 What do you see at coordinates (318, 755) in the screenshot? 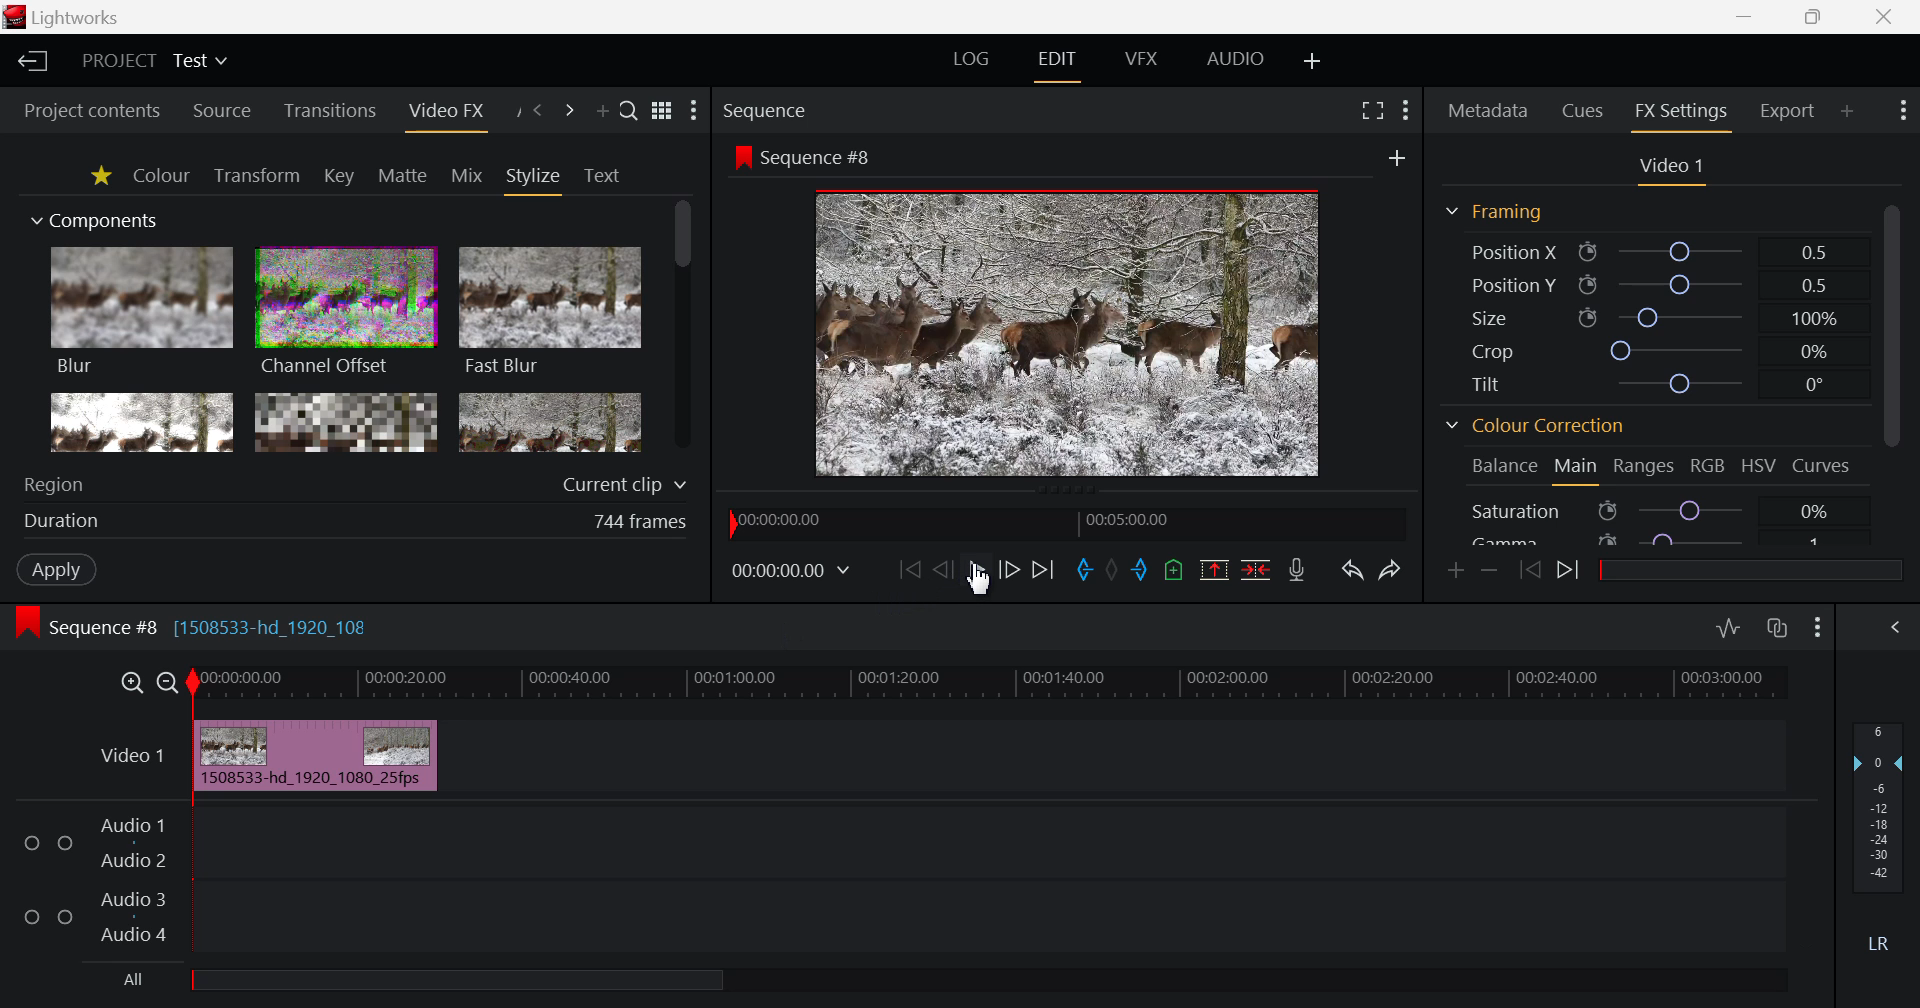
I see `Inserted Clip` at bounding box center [318, 755].